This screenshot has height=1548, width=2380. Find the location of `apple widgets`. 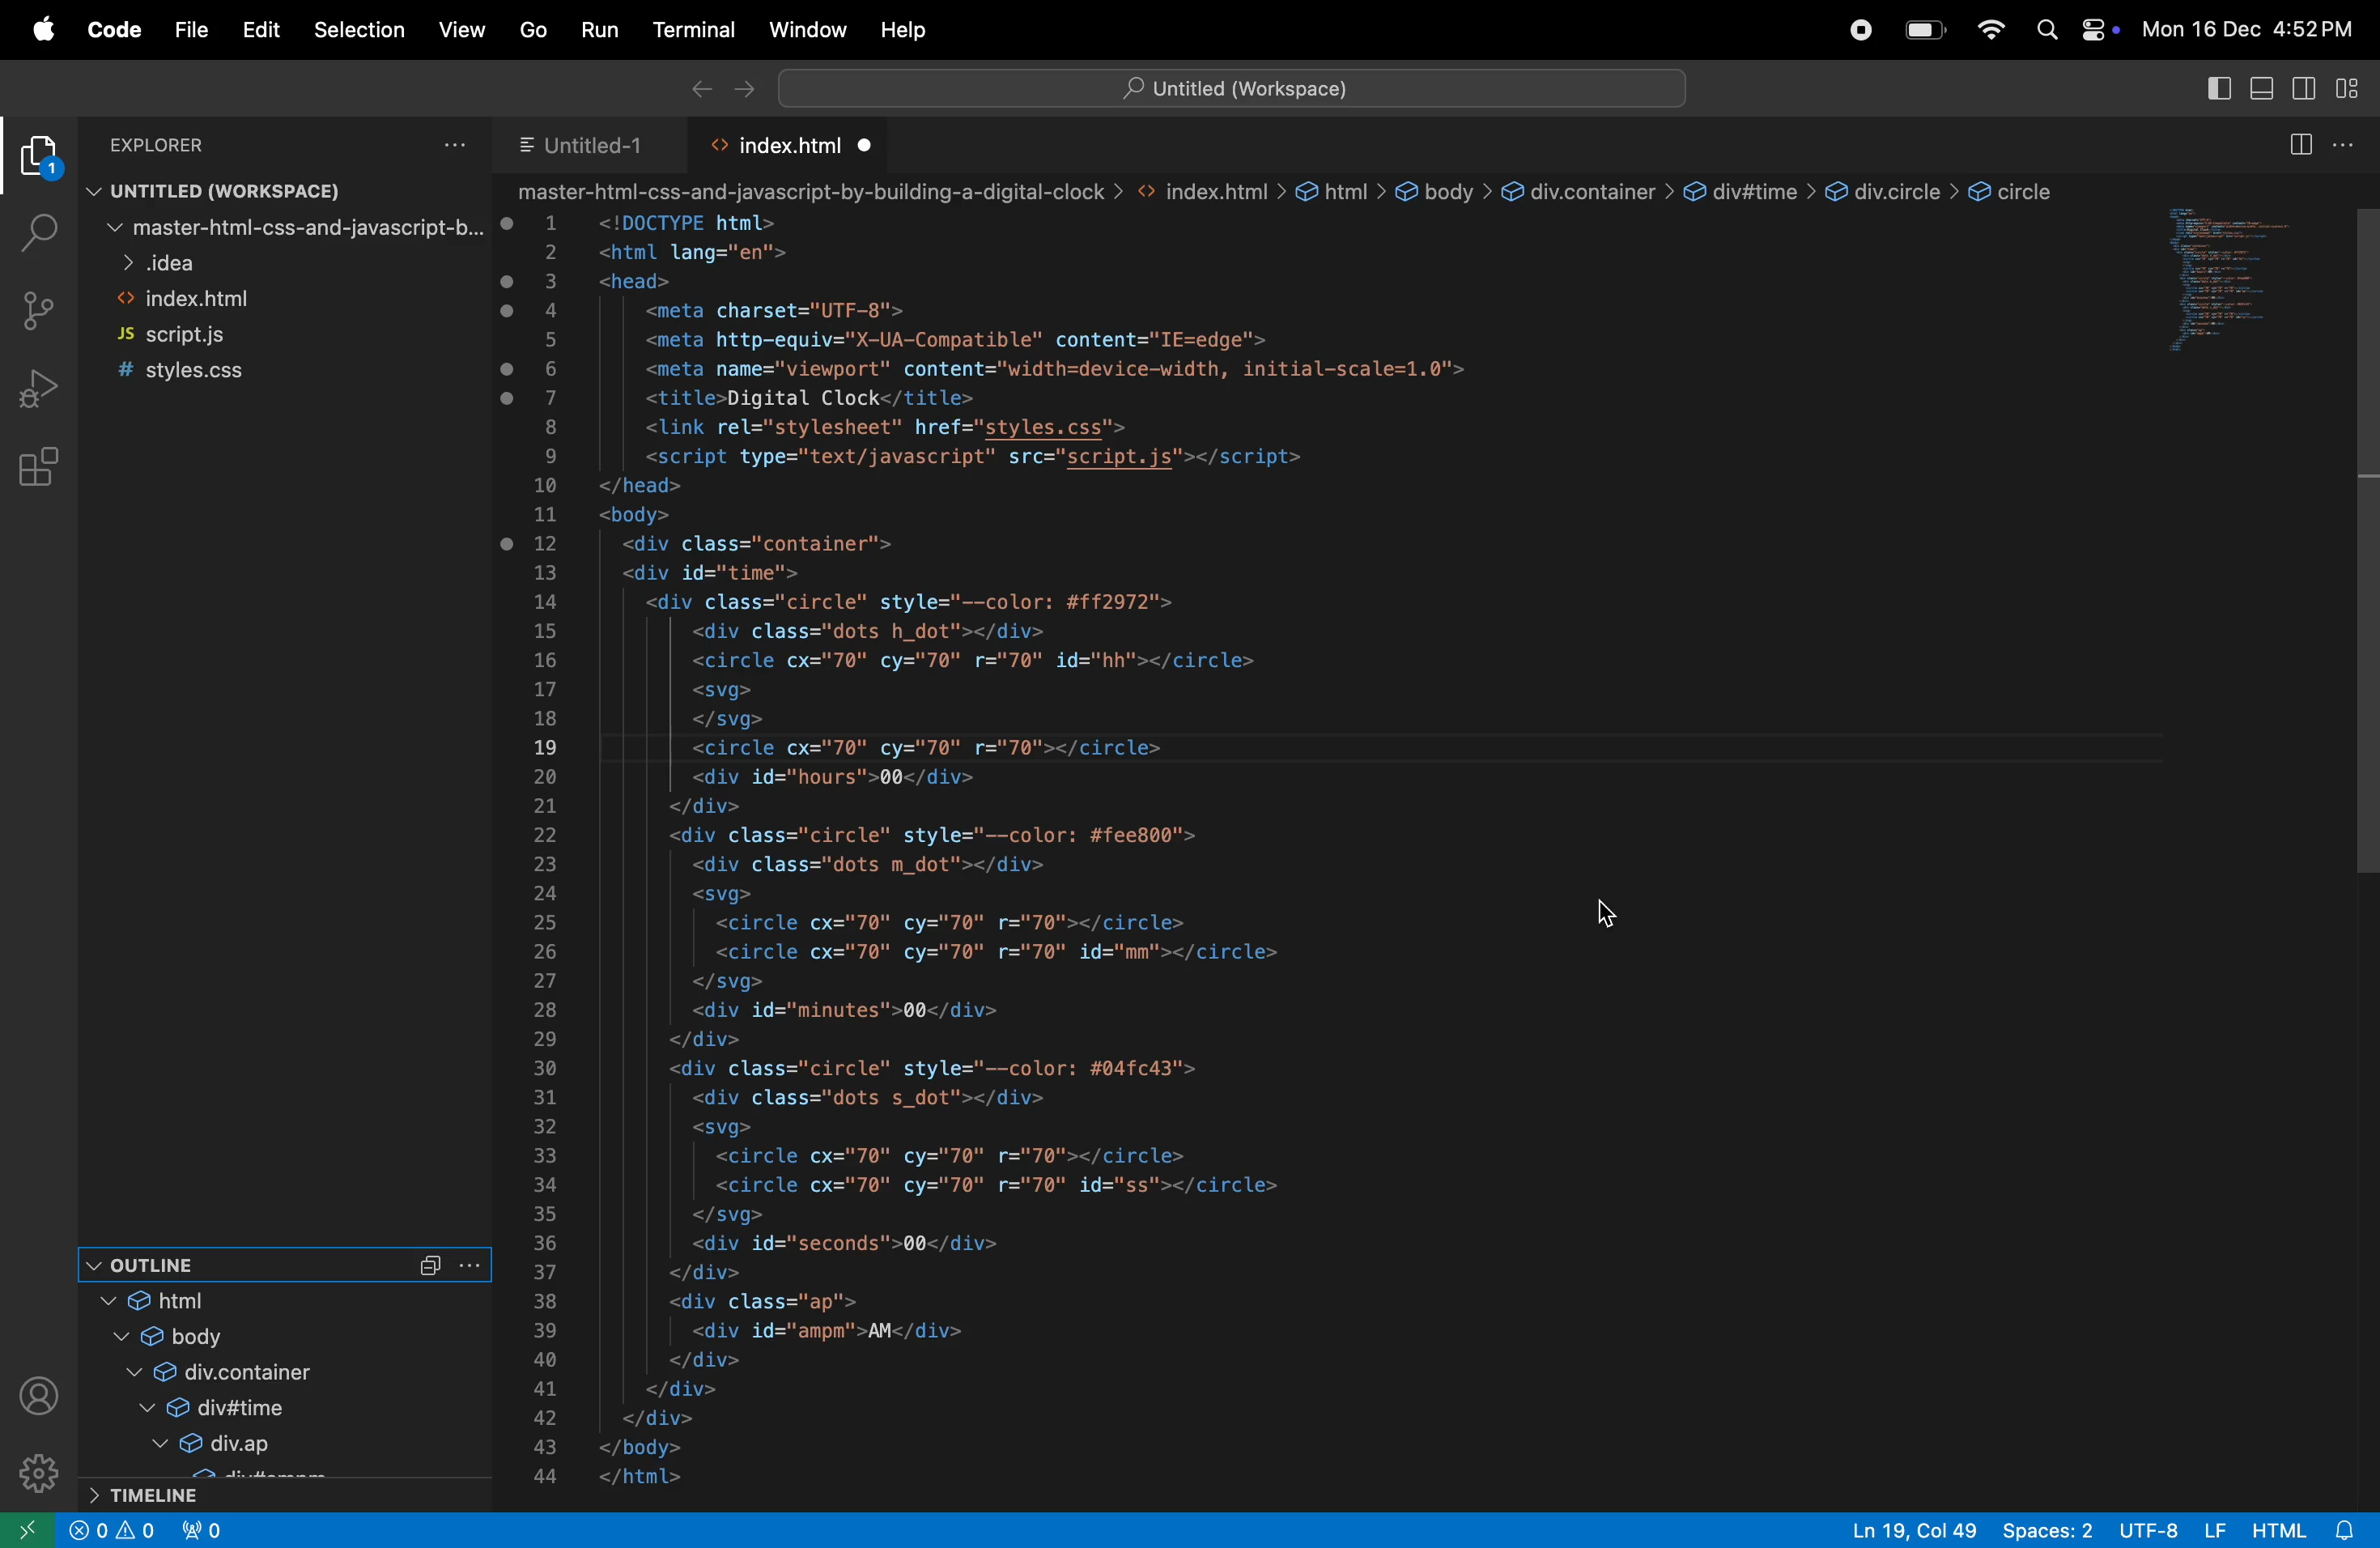

apple widgets is located at coordinates (2071, 25).